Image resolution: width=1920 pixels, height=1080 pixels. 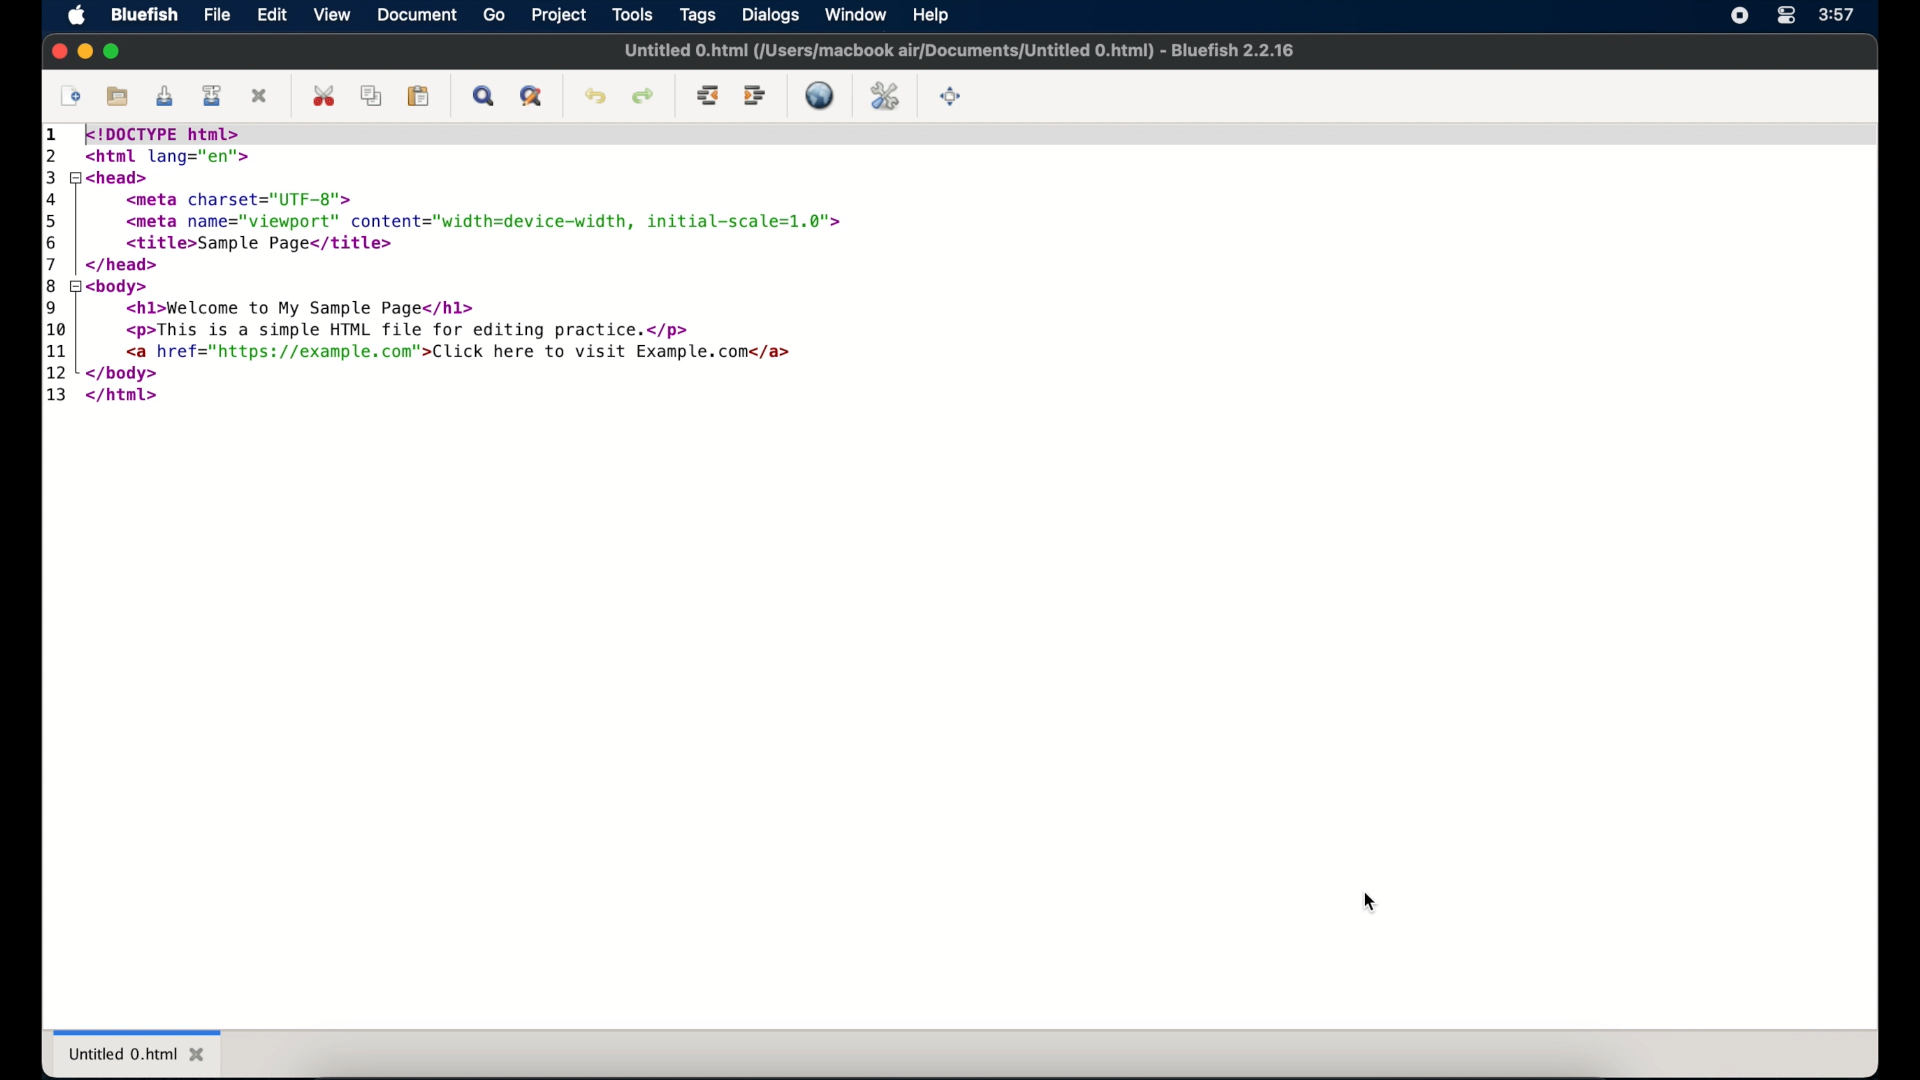 I want to click on preview in browser, so click(x=822, y=95).